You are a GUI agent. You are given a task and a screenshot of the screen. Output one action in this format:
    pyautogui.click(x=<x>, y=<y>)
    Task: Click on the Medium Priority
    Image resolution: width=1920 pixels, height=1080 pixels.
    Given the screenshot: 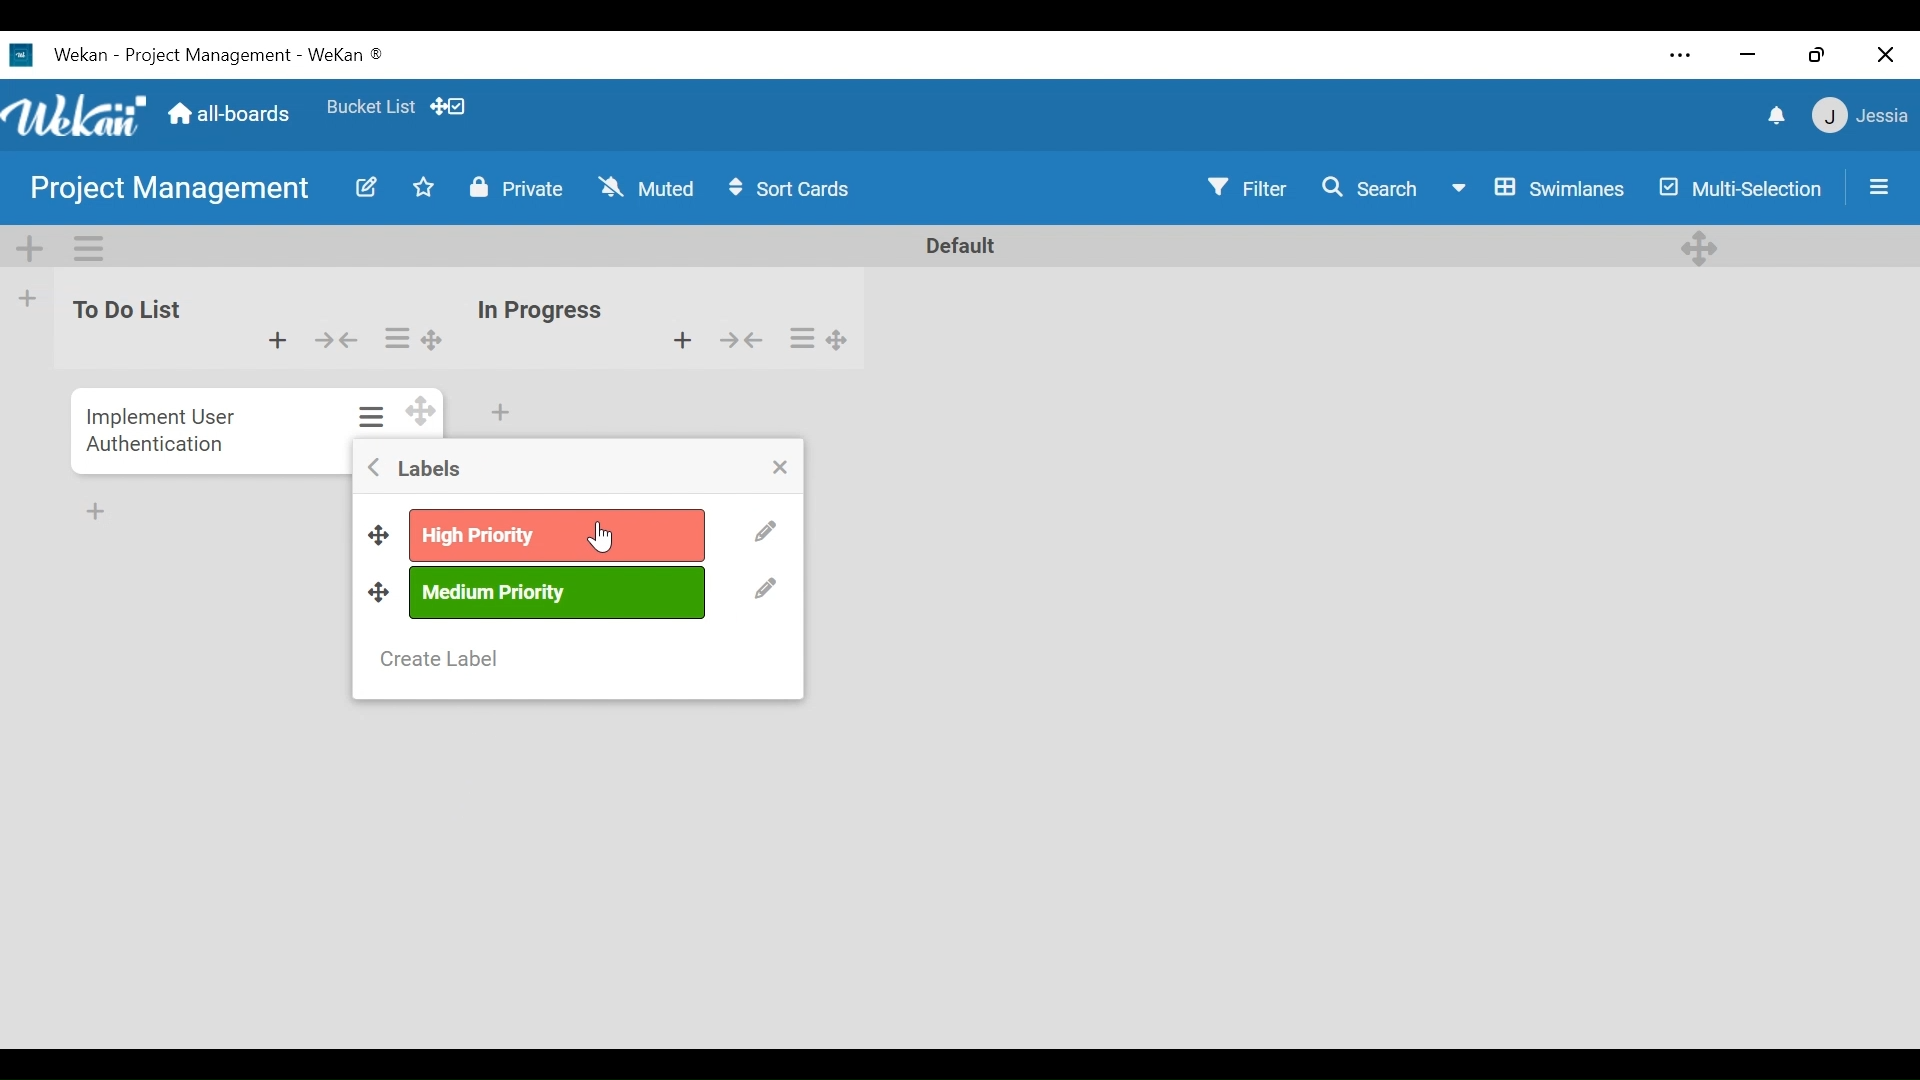 What is the action you would take?
    pyautogui.click(x=560, y=592)
    